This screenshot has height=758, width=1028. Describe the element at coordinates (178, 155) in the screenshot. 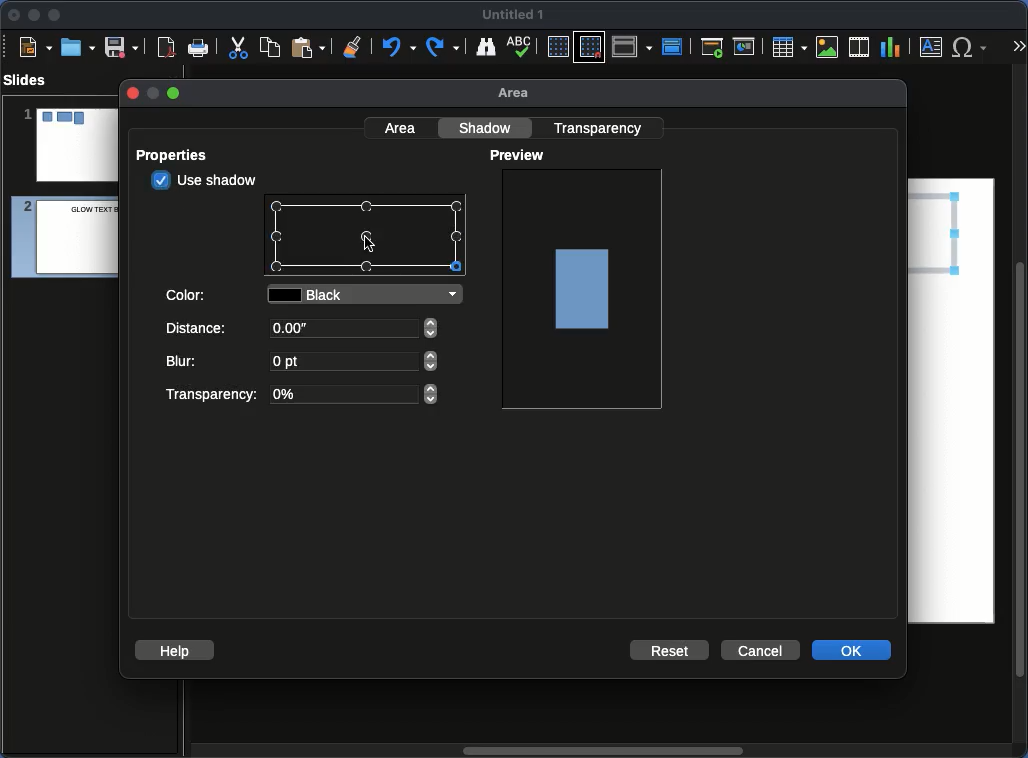

I see `Properties` at that location.